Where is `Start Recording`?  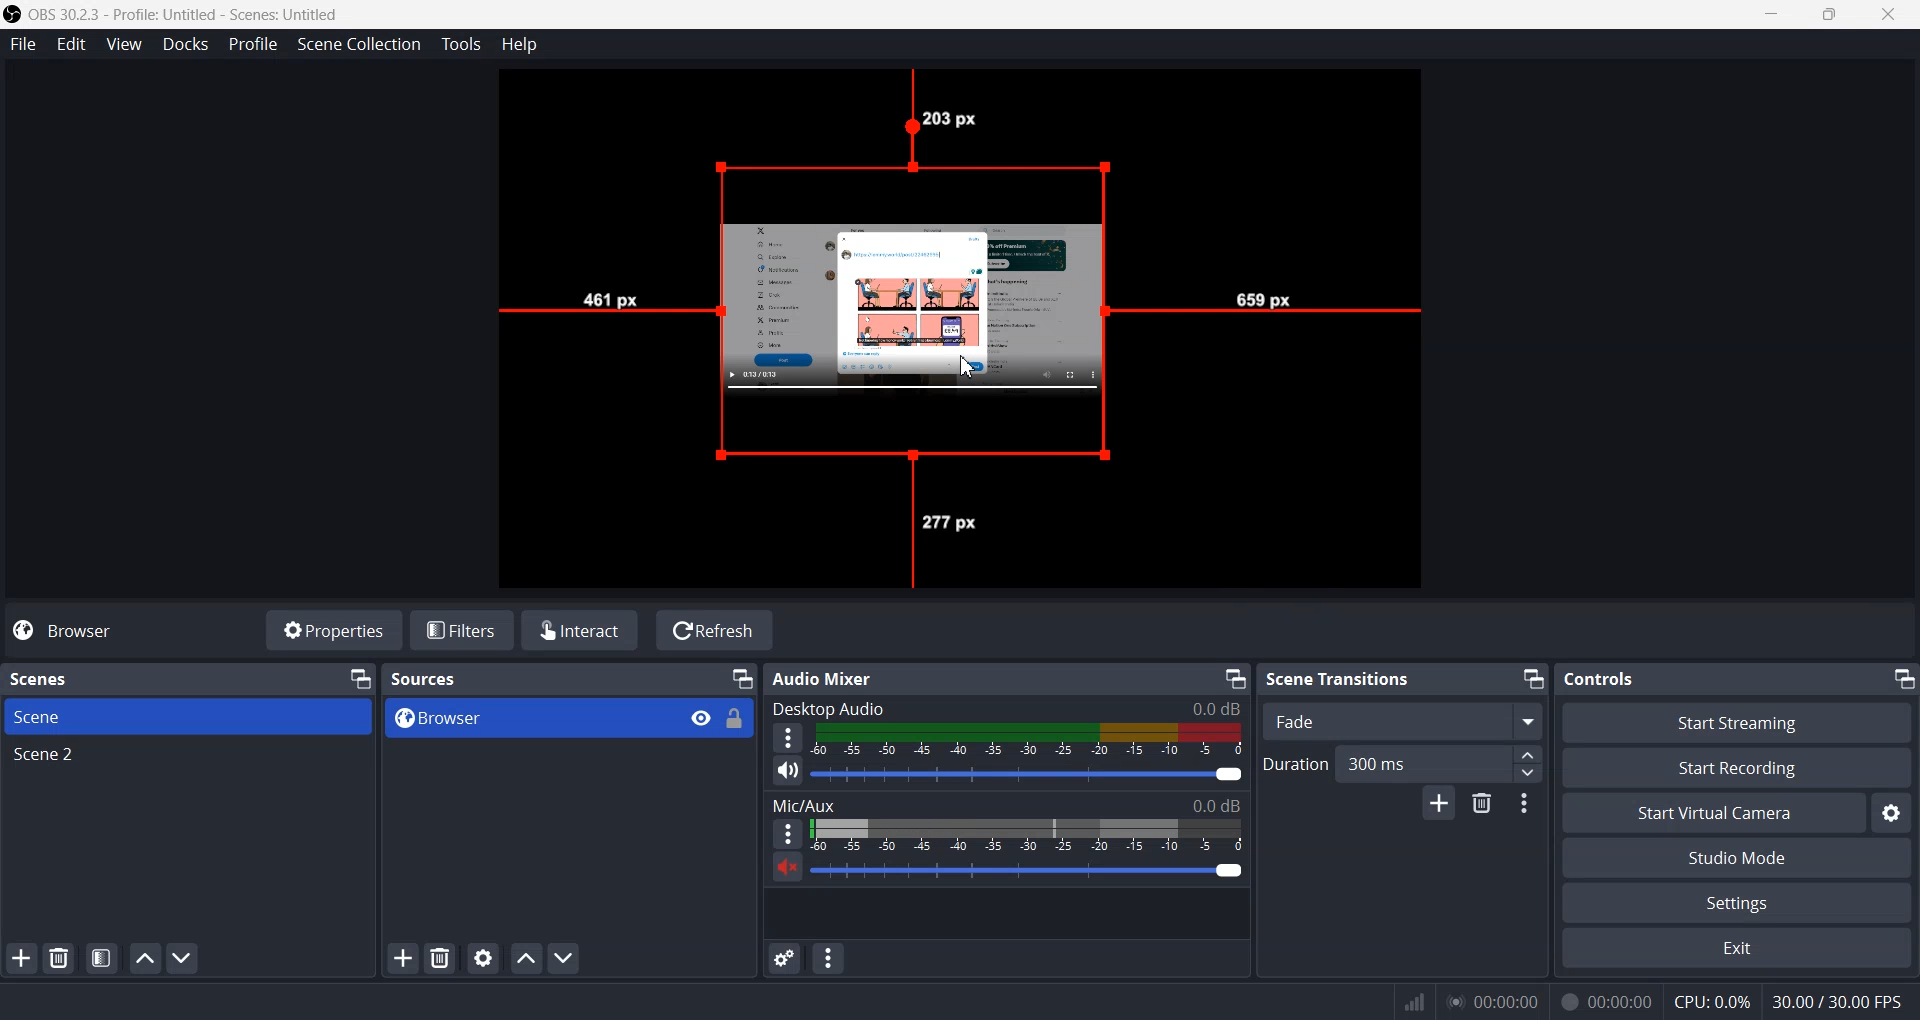
Start Recording is located at coordinates (1739, 767).